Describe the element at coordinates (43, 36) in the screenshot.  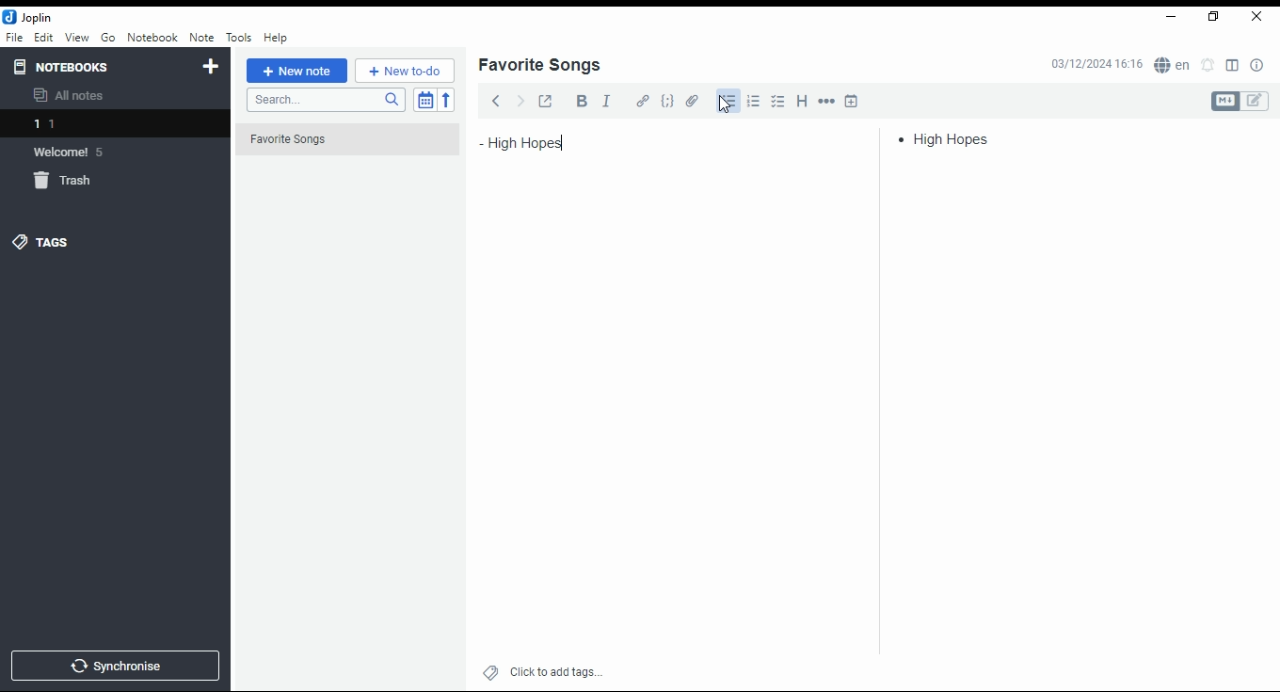
I see `edit` at that location.